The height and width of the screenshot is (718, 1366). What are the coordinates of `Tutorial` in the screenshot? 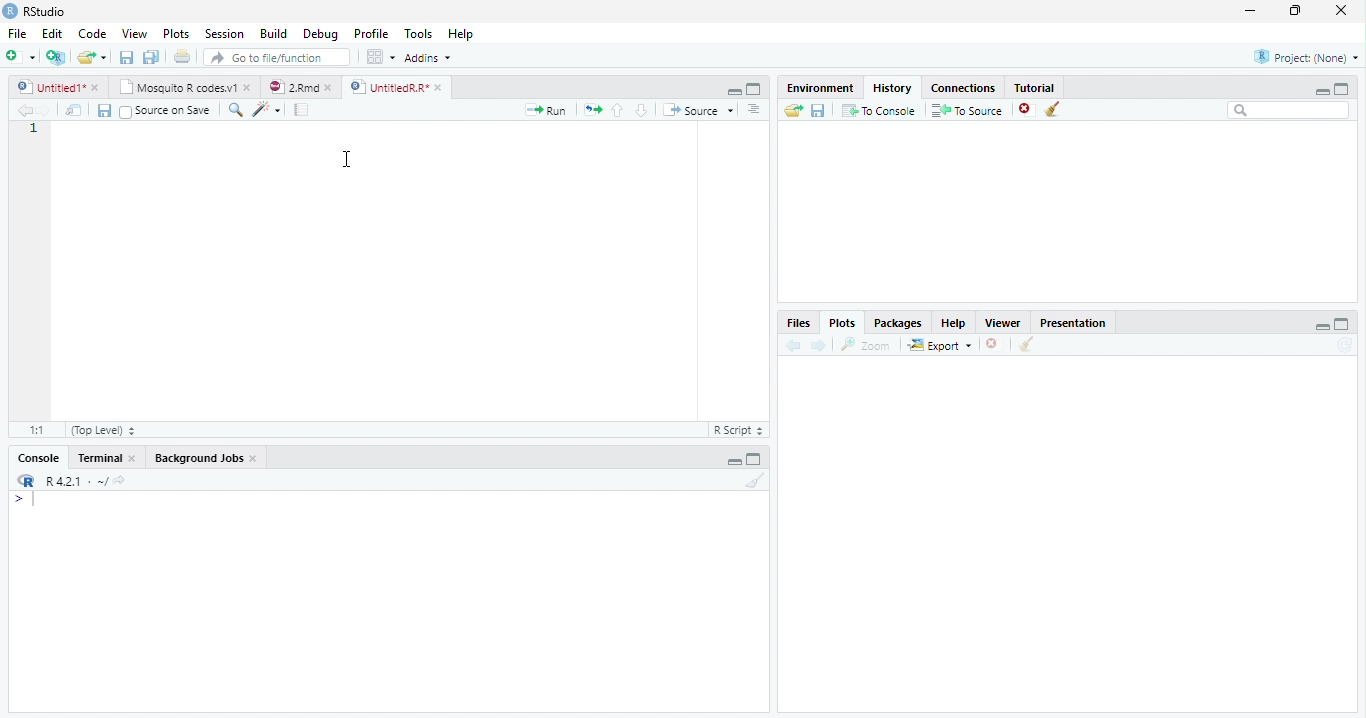 It's located at (1034, 88).